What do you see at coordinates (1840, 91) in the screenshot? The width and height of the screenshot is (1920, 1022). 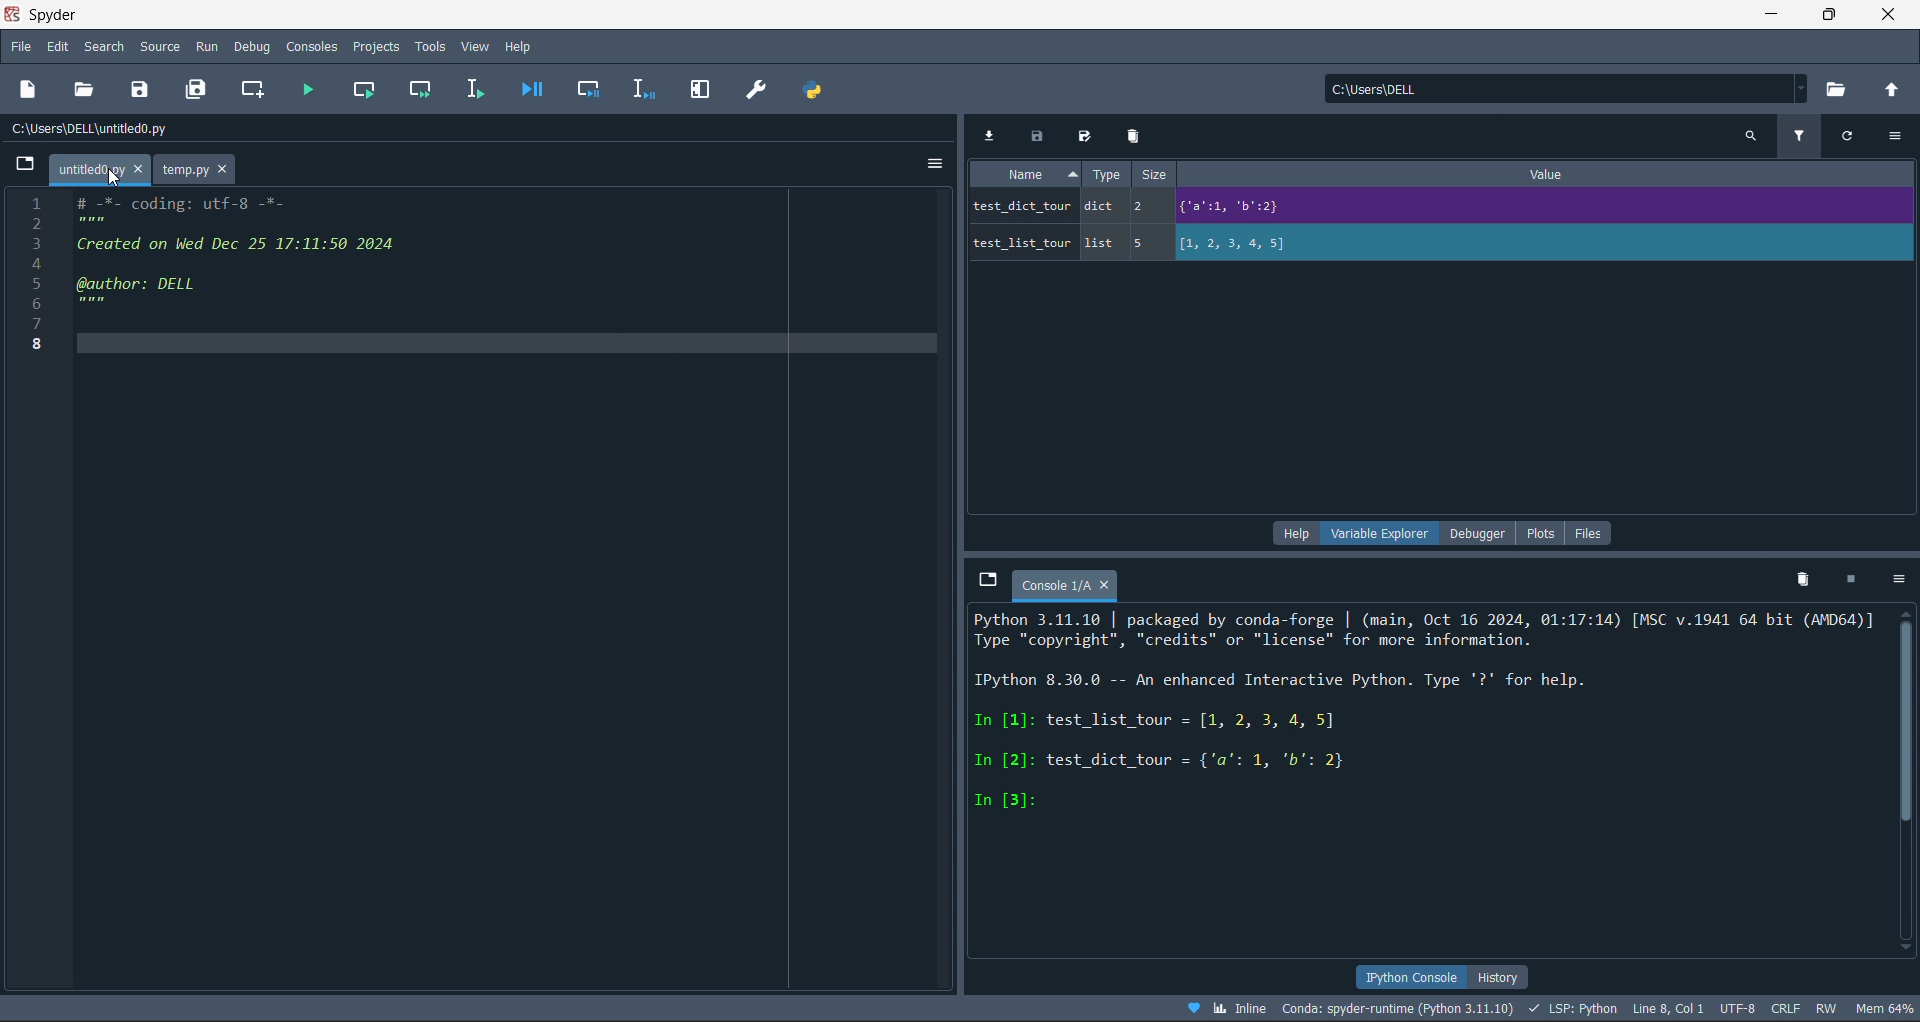 I see `browse directory` at bounding box center [1840, 91].